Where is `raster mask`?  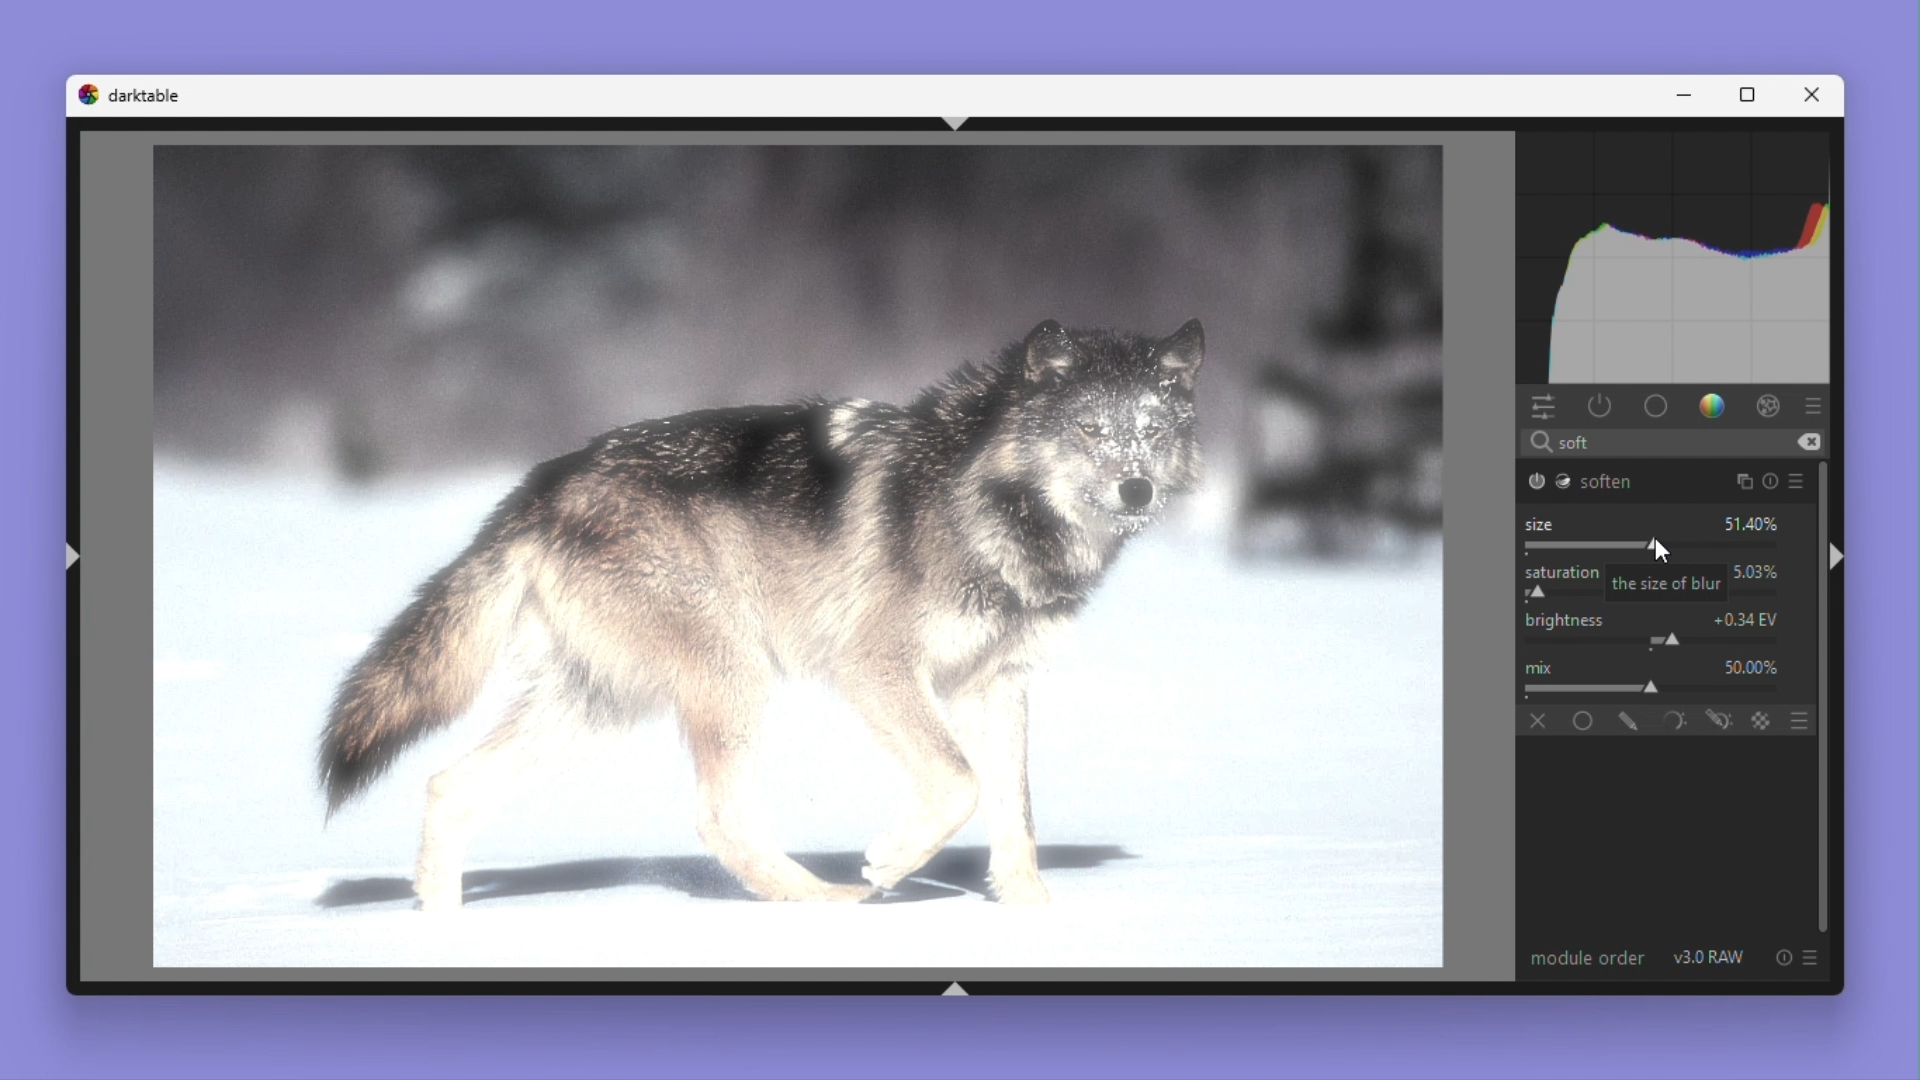 raster mask is located at coordinates (1762, 719).